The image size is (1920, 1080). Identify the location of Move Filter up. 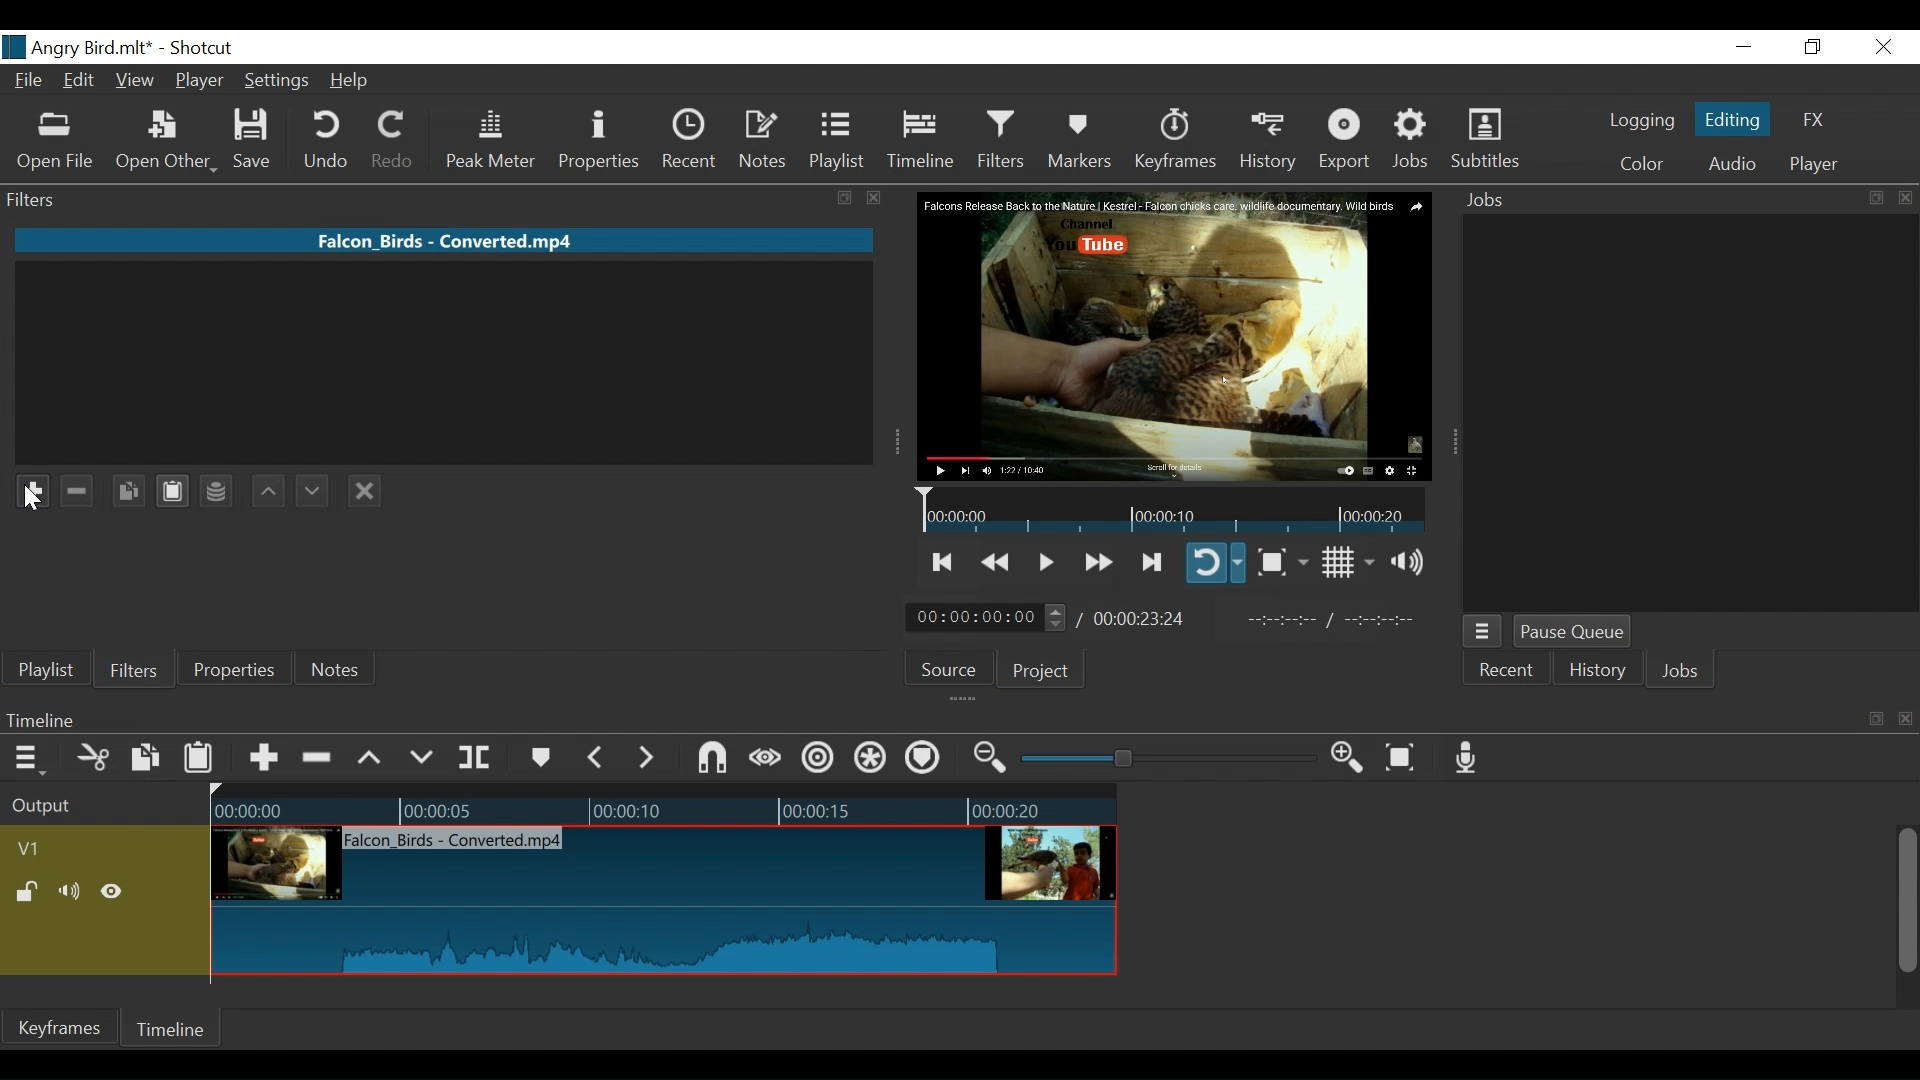
(267, 490).